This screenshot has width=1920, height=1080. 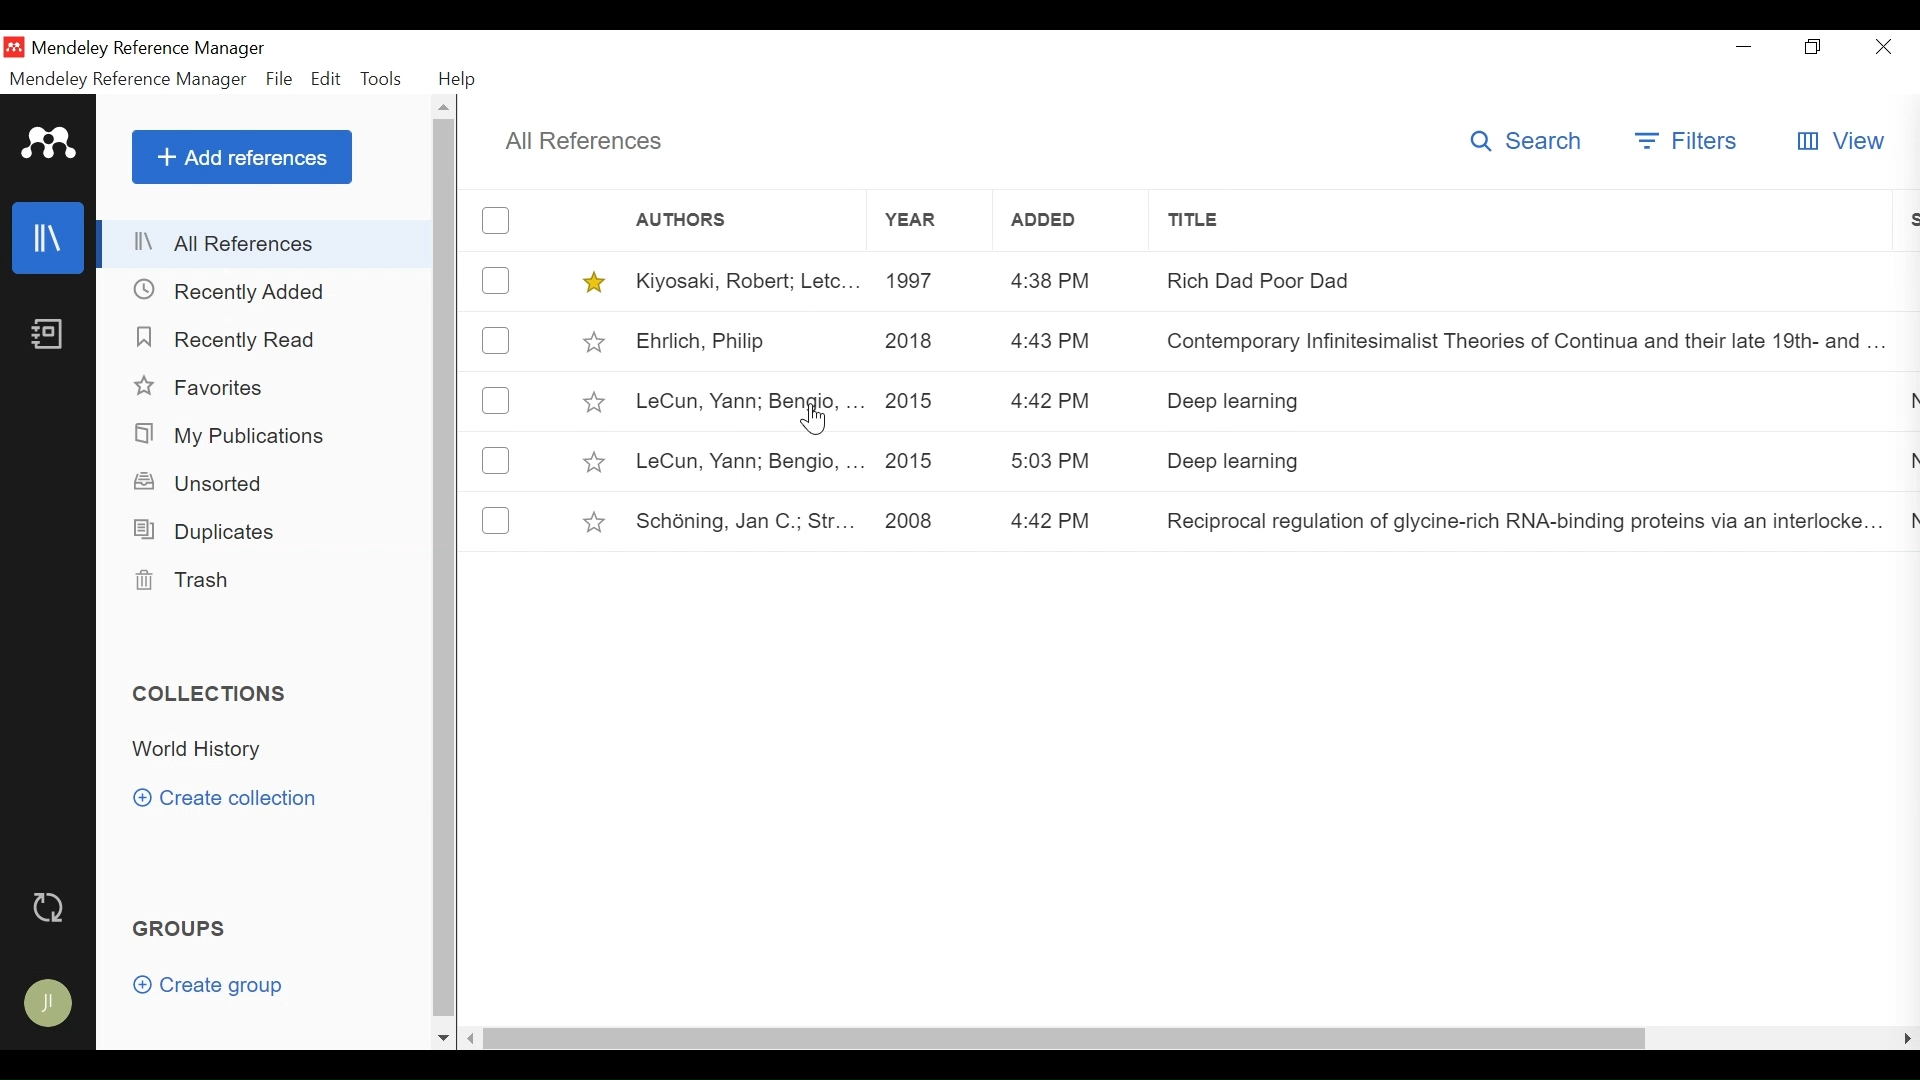 I want to click on Rich Dad Poor Dad, so click(x=1526, y=279).